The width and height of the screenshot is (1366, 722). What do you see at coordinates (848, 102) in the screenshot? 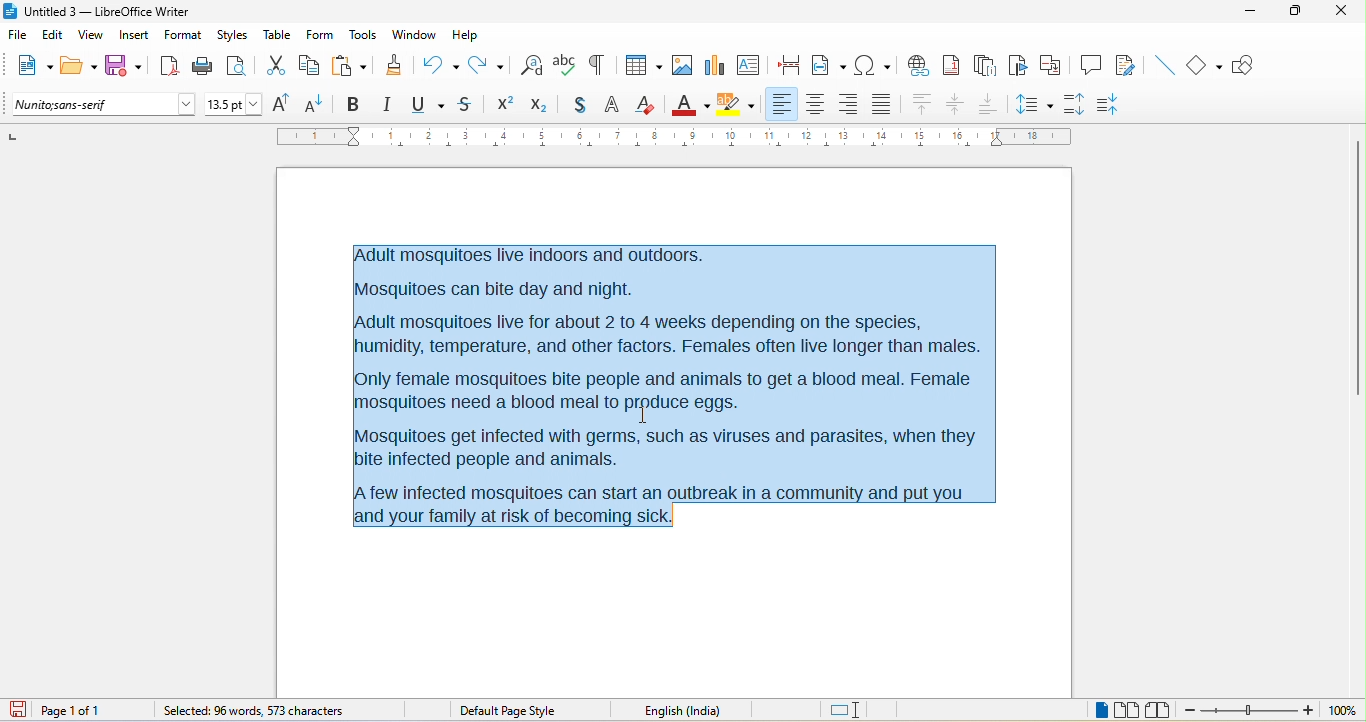
I see `align right` at bounding box center [848, 102].